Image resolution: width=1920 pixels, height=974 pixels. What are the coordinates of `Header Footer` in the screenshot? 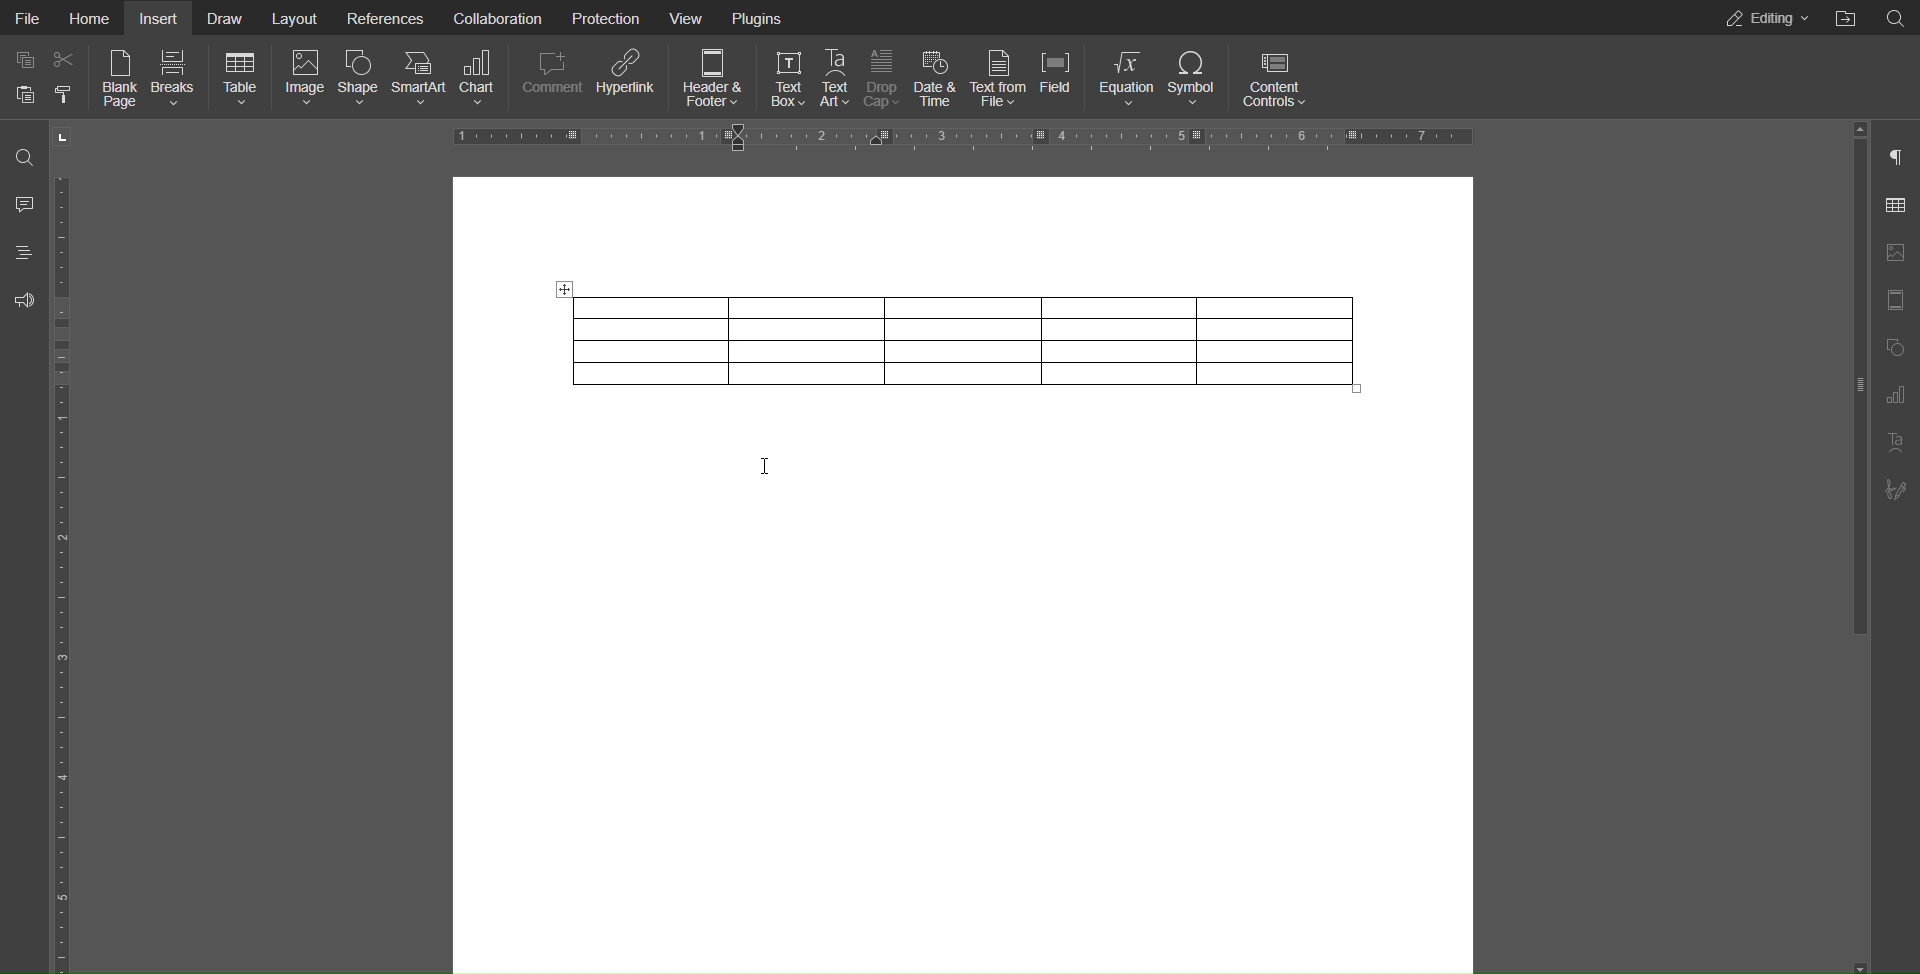 It's located at (709, 79).